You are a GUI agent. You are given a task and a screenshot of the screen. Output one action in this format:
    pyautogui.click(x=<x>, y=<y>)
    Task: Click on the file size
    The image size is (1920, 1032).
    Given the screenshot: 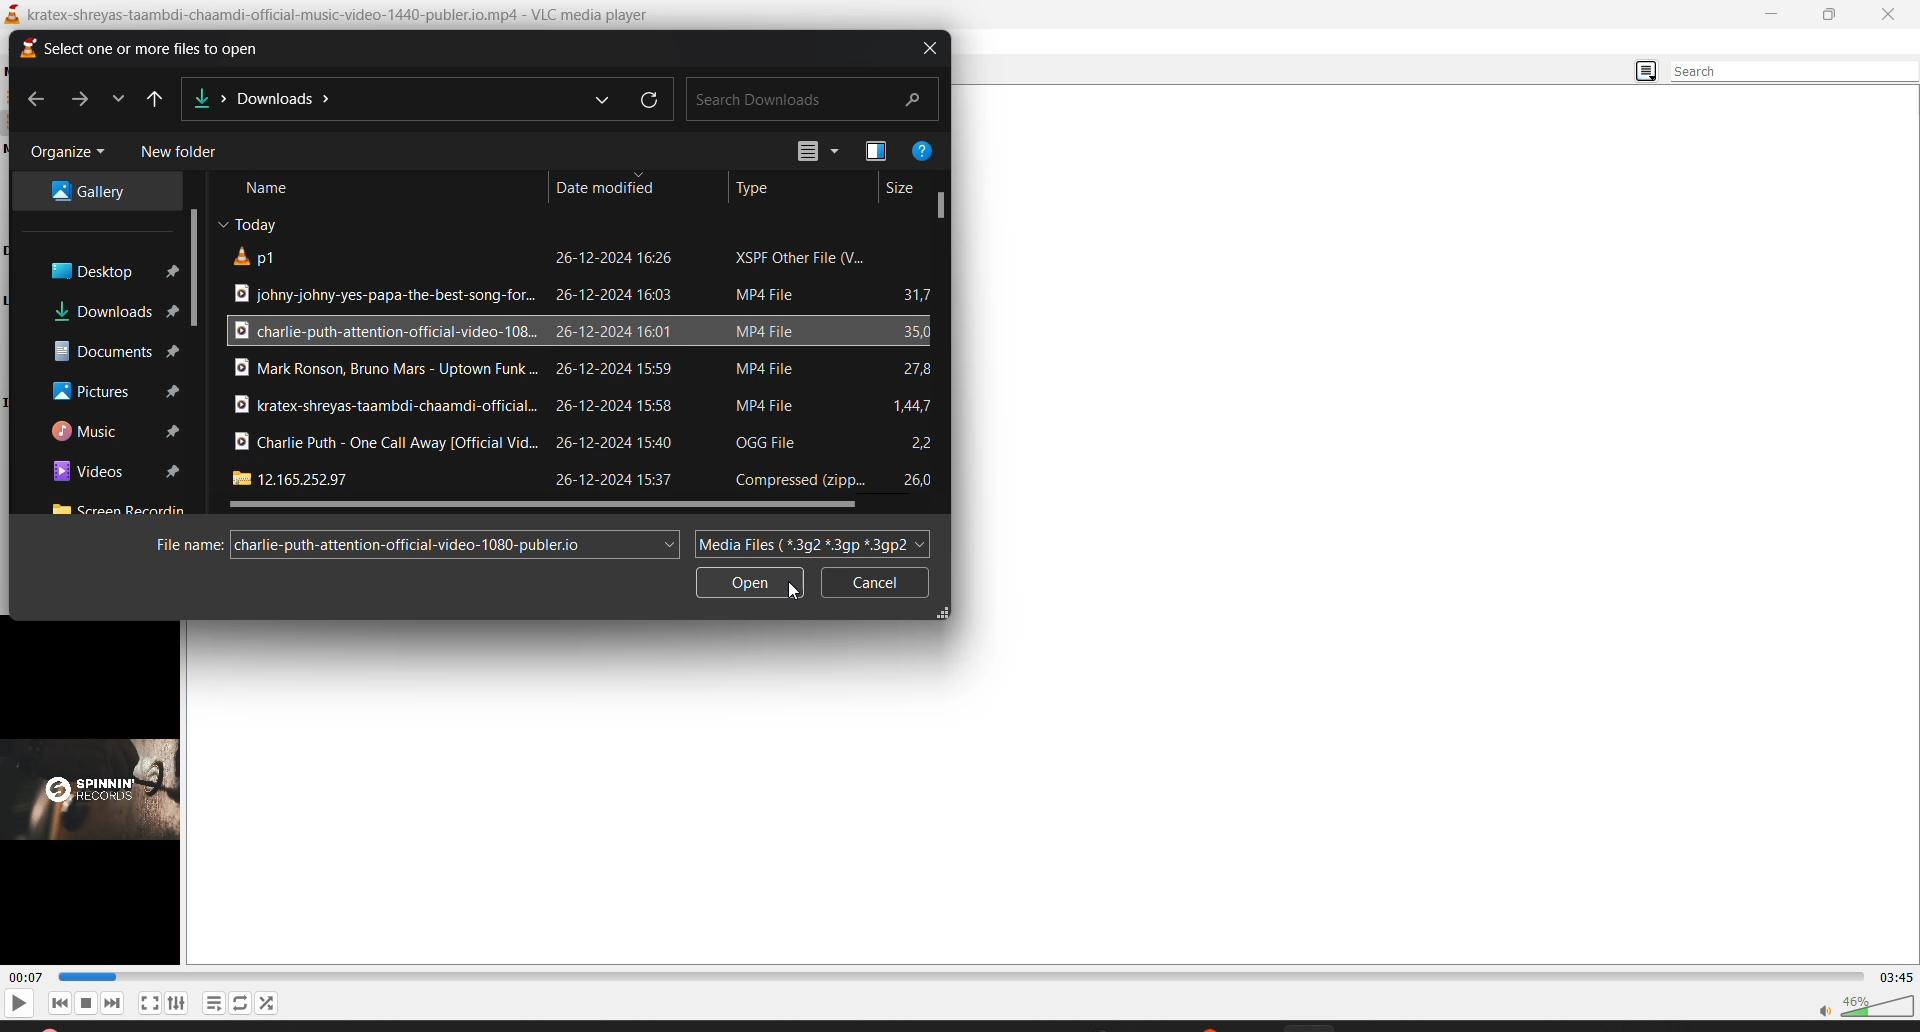 What is the action you would take?
    pyautogui.click(x=914, y=293)
    